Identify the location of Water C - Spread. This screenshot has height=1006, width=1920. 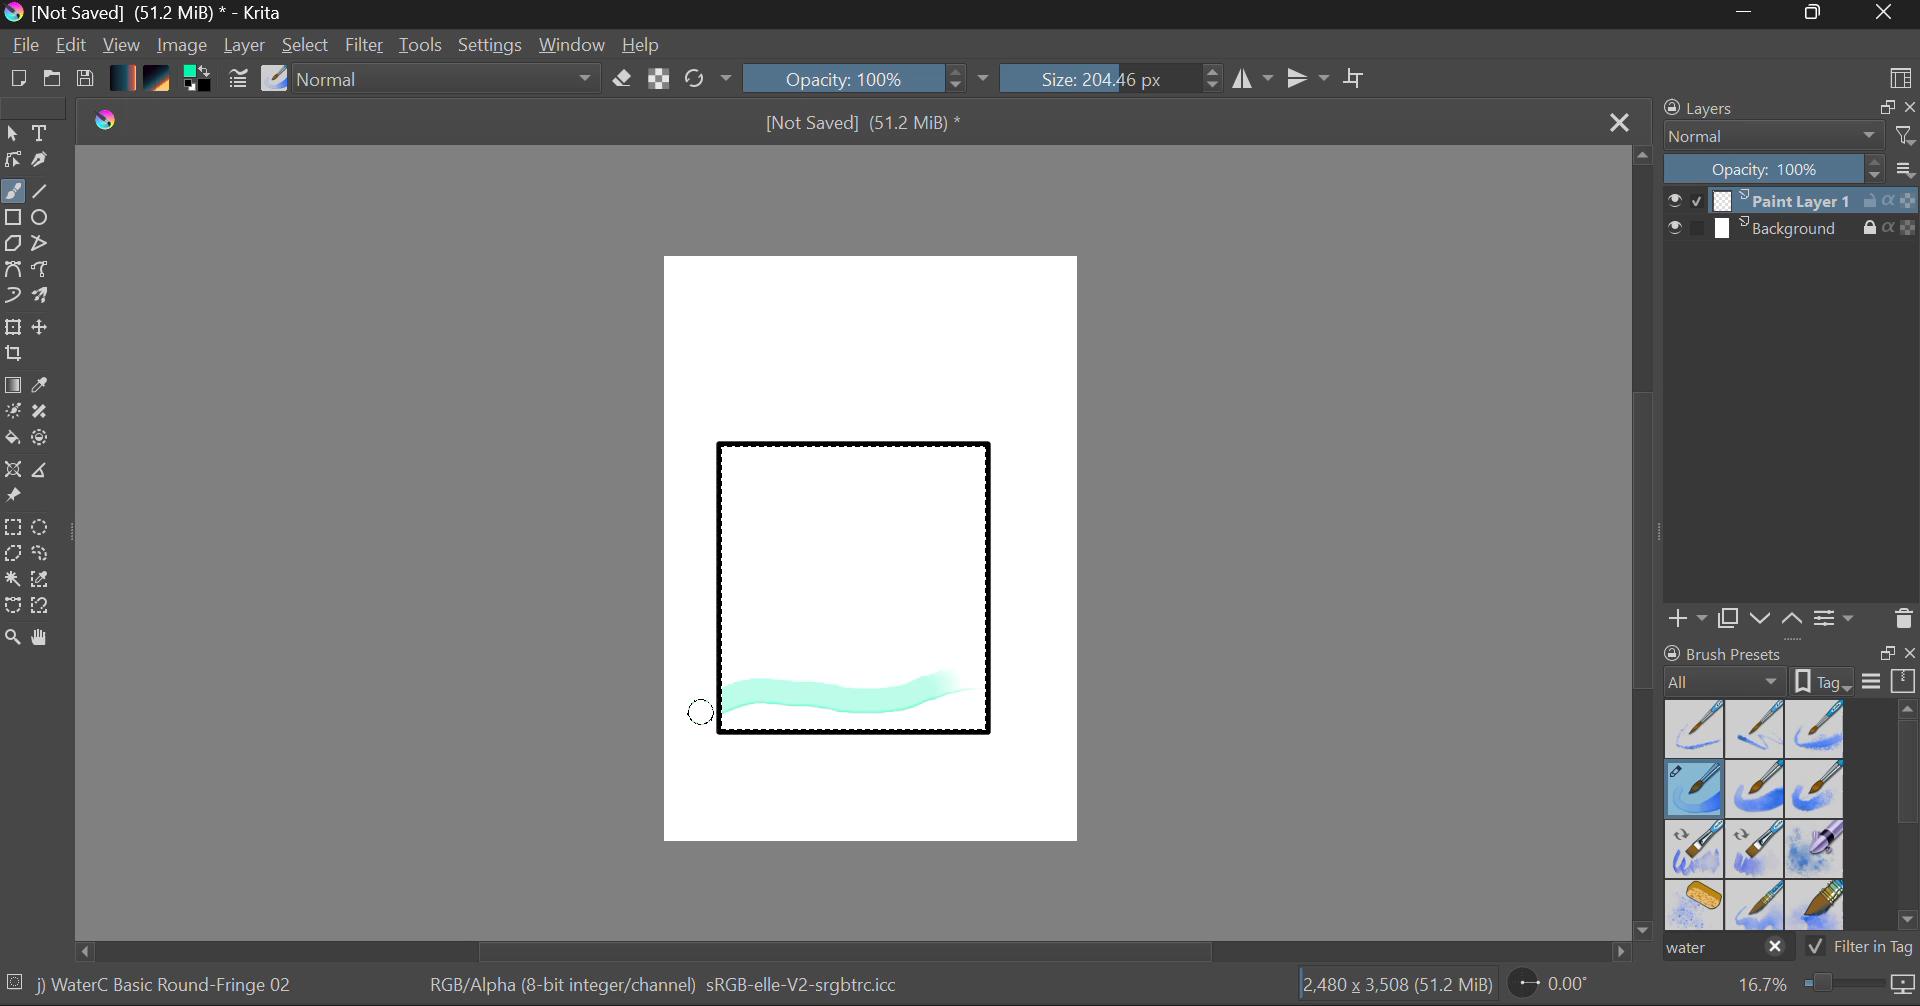
(1757, 905).